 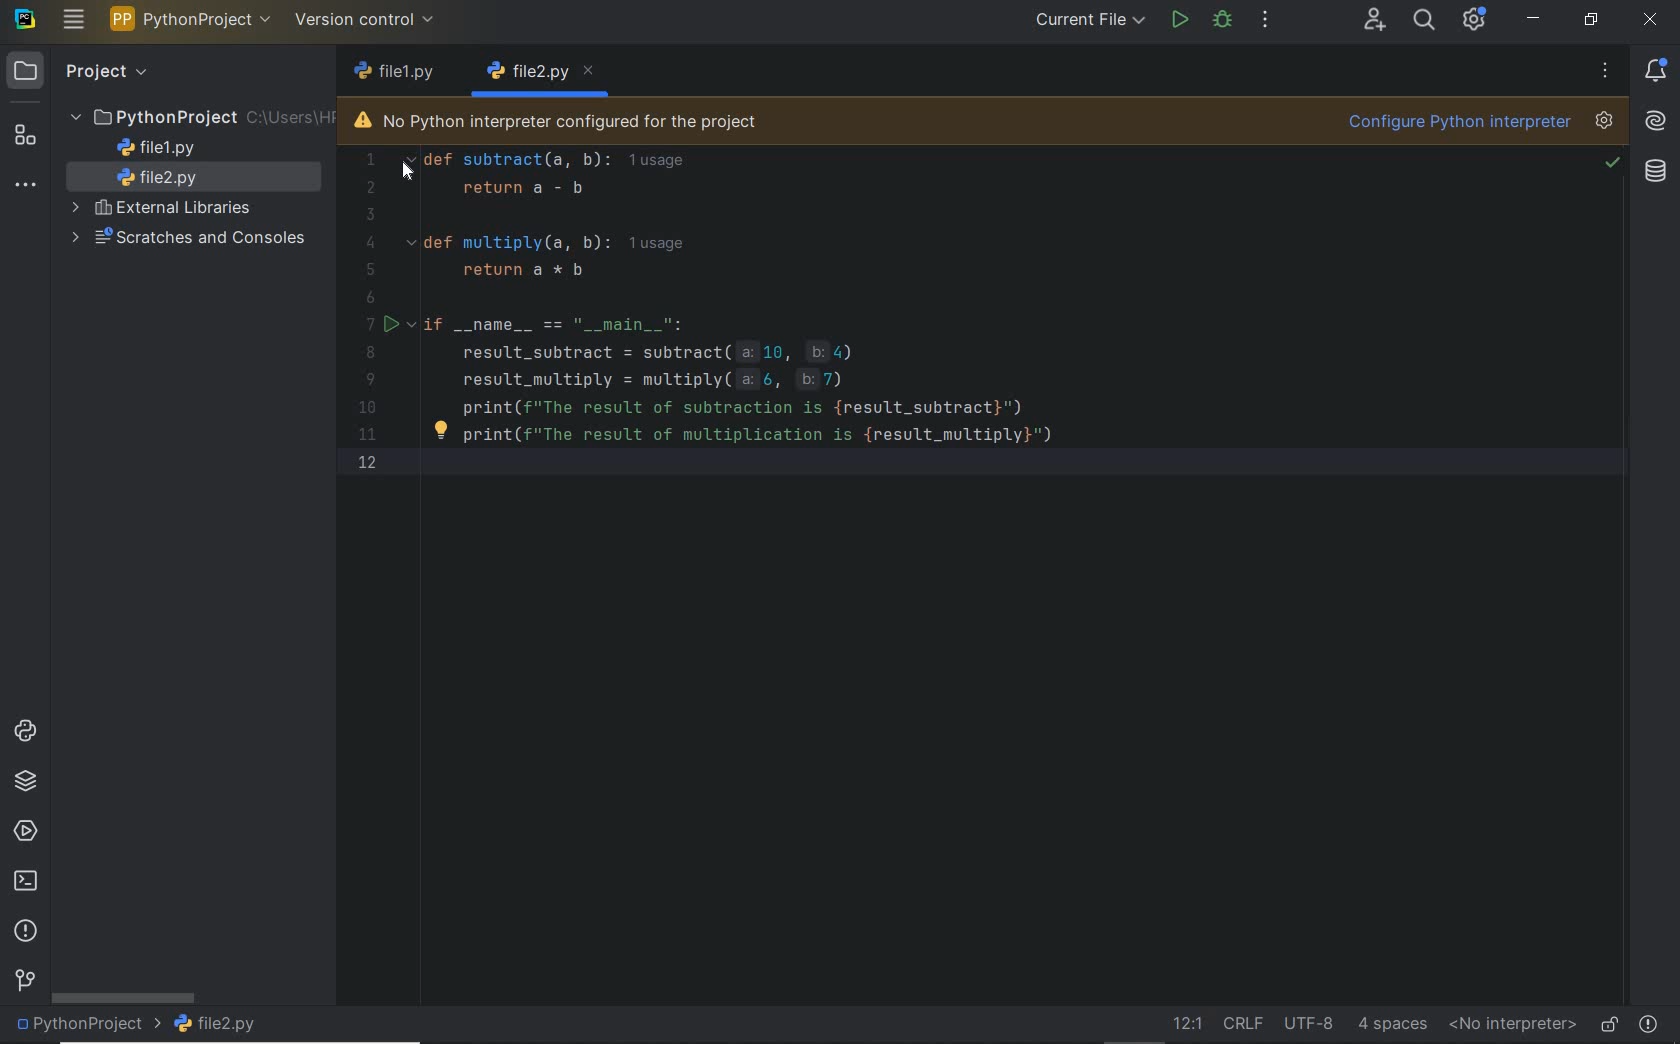 What do you see at coordinates (1660, 70) in the screenshot?
I see `notifications` at bounding box center [1660, 70].